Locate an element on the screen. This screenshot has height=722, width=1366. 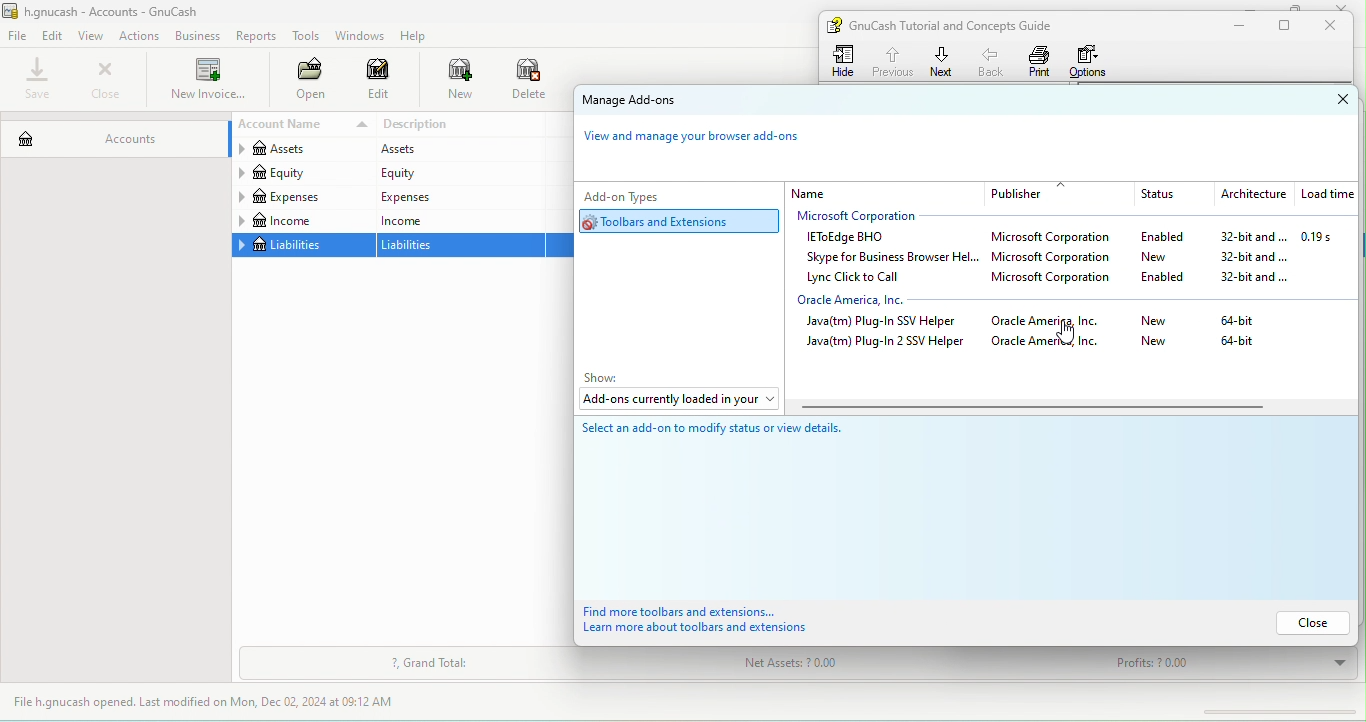
close is located at coordinates (1325, 100).